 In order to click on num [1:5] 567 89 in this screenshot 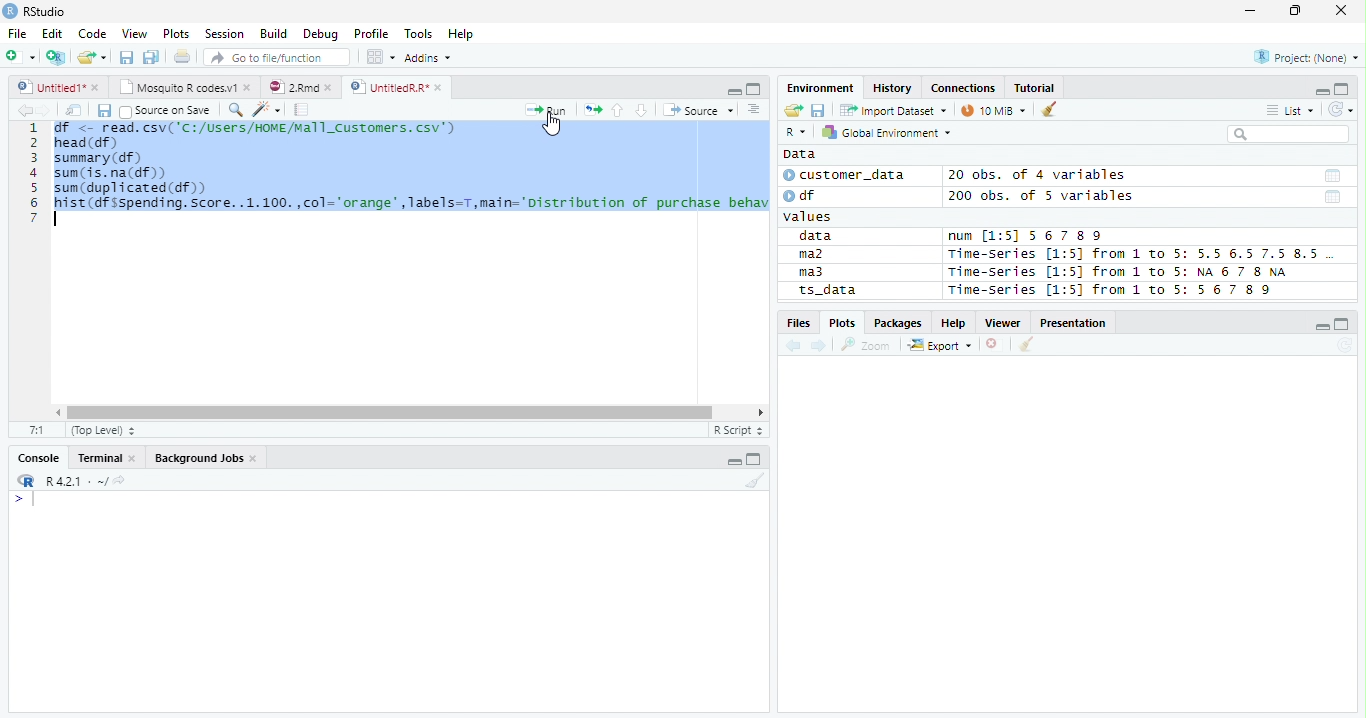, I will do `click(1026, 236)`.